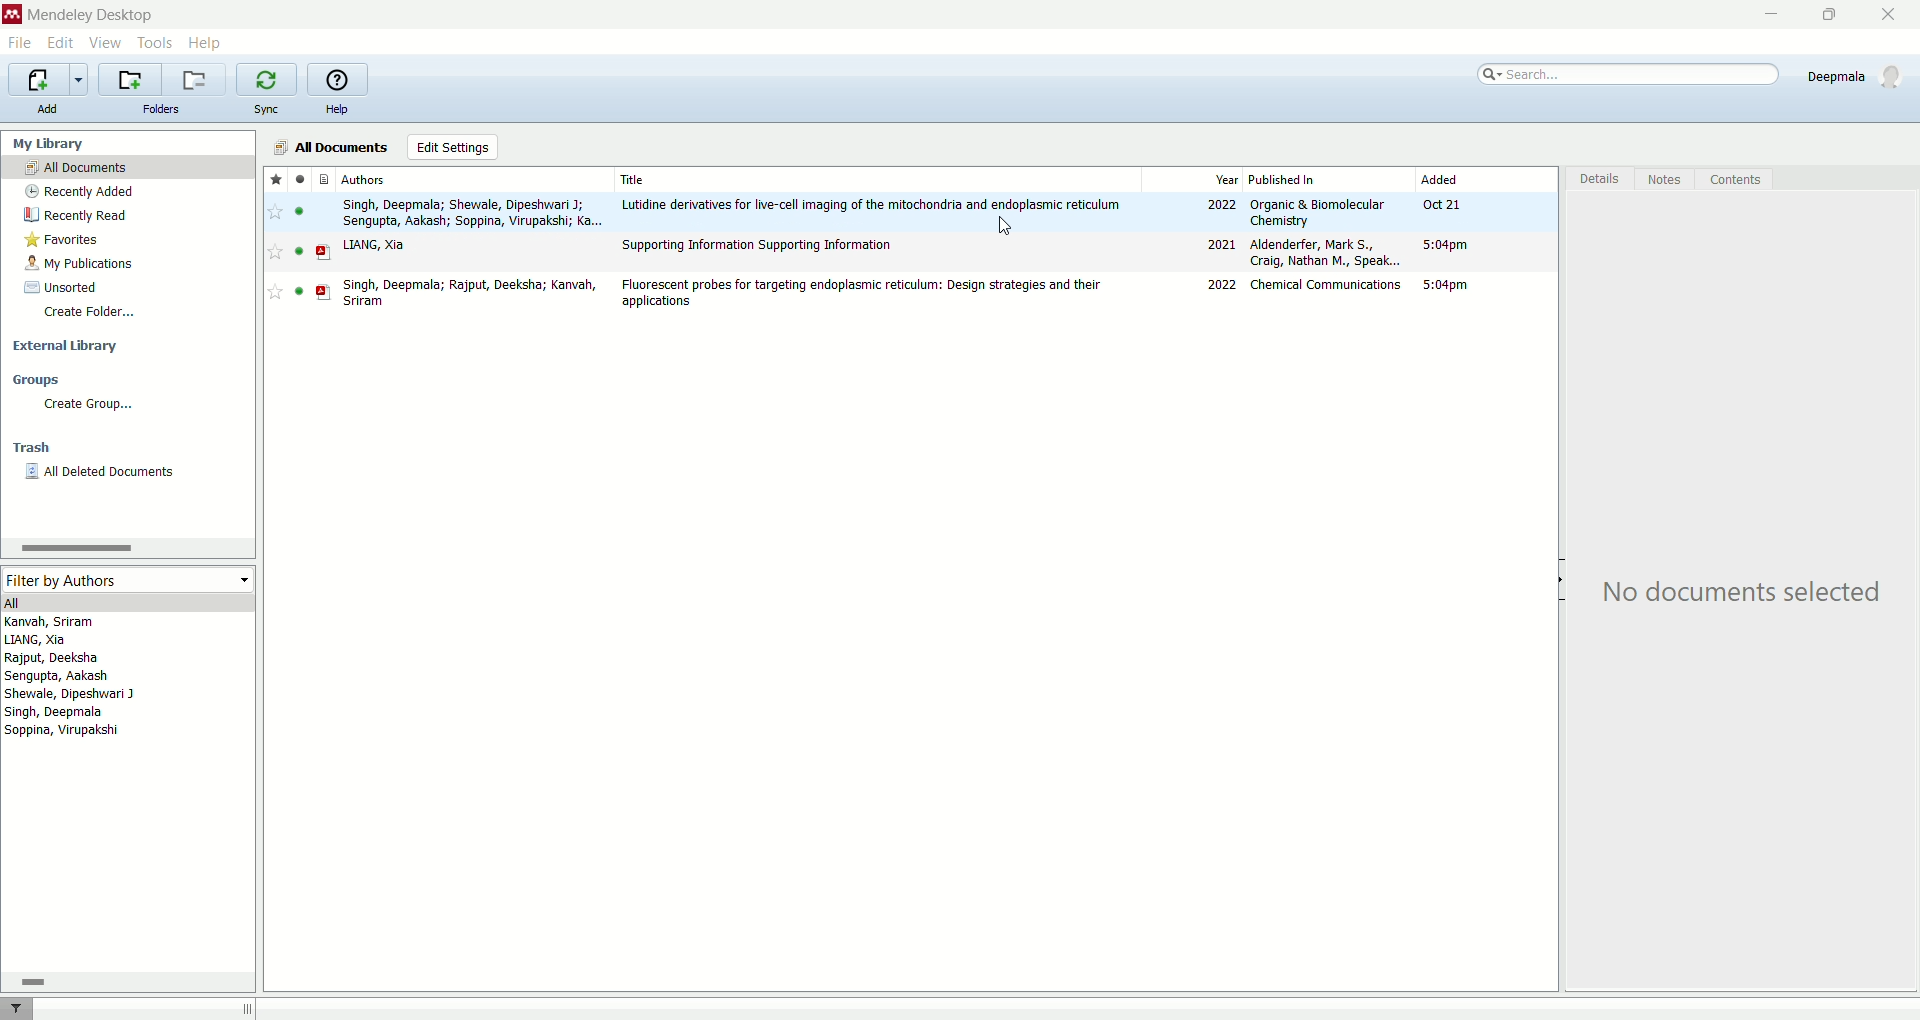 Image resolution: width=1920 pixels, height=1020 pixels. Describe the element at coordinates (1006, 227) in the screenshot. I see `cursor` at that location.